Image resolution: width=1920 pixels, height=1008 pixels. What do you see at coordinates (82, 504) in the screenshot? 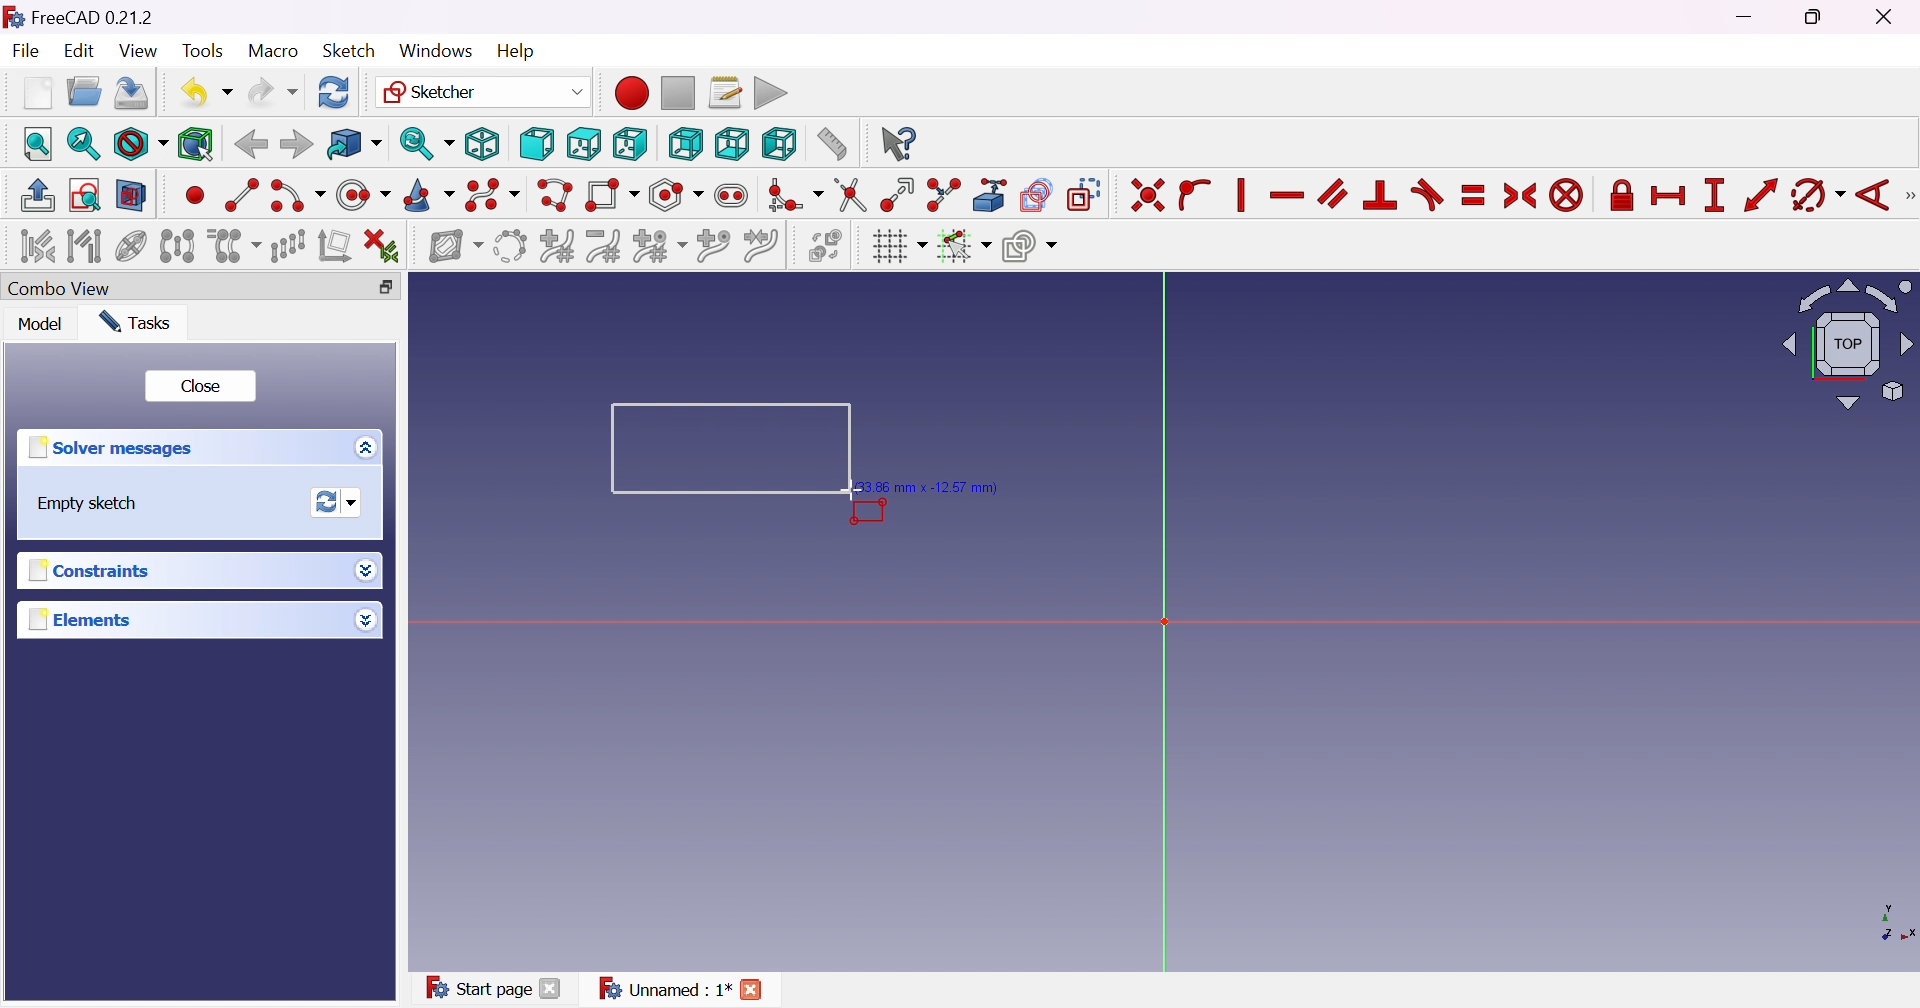
I see `Empty sketch` at bounding box center [82, 504].